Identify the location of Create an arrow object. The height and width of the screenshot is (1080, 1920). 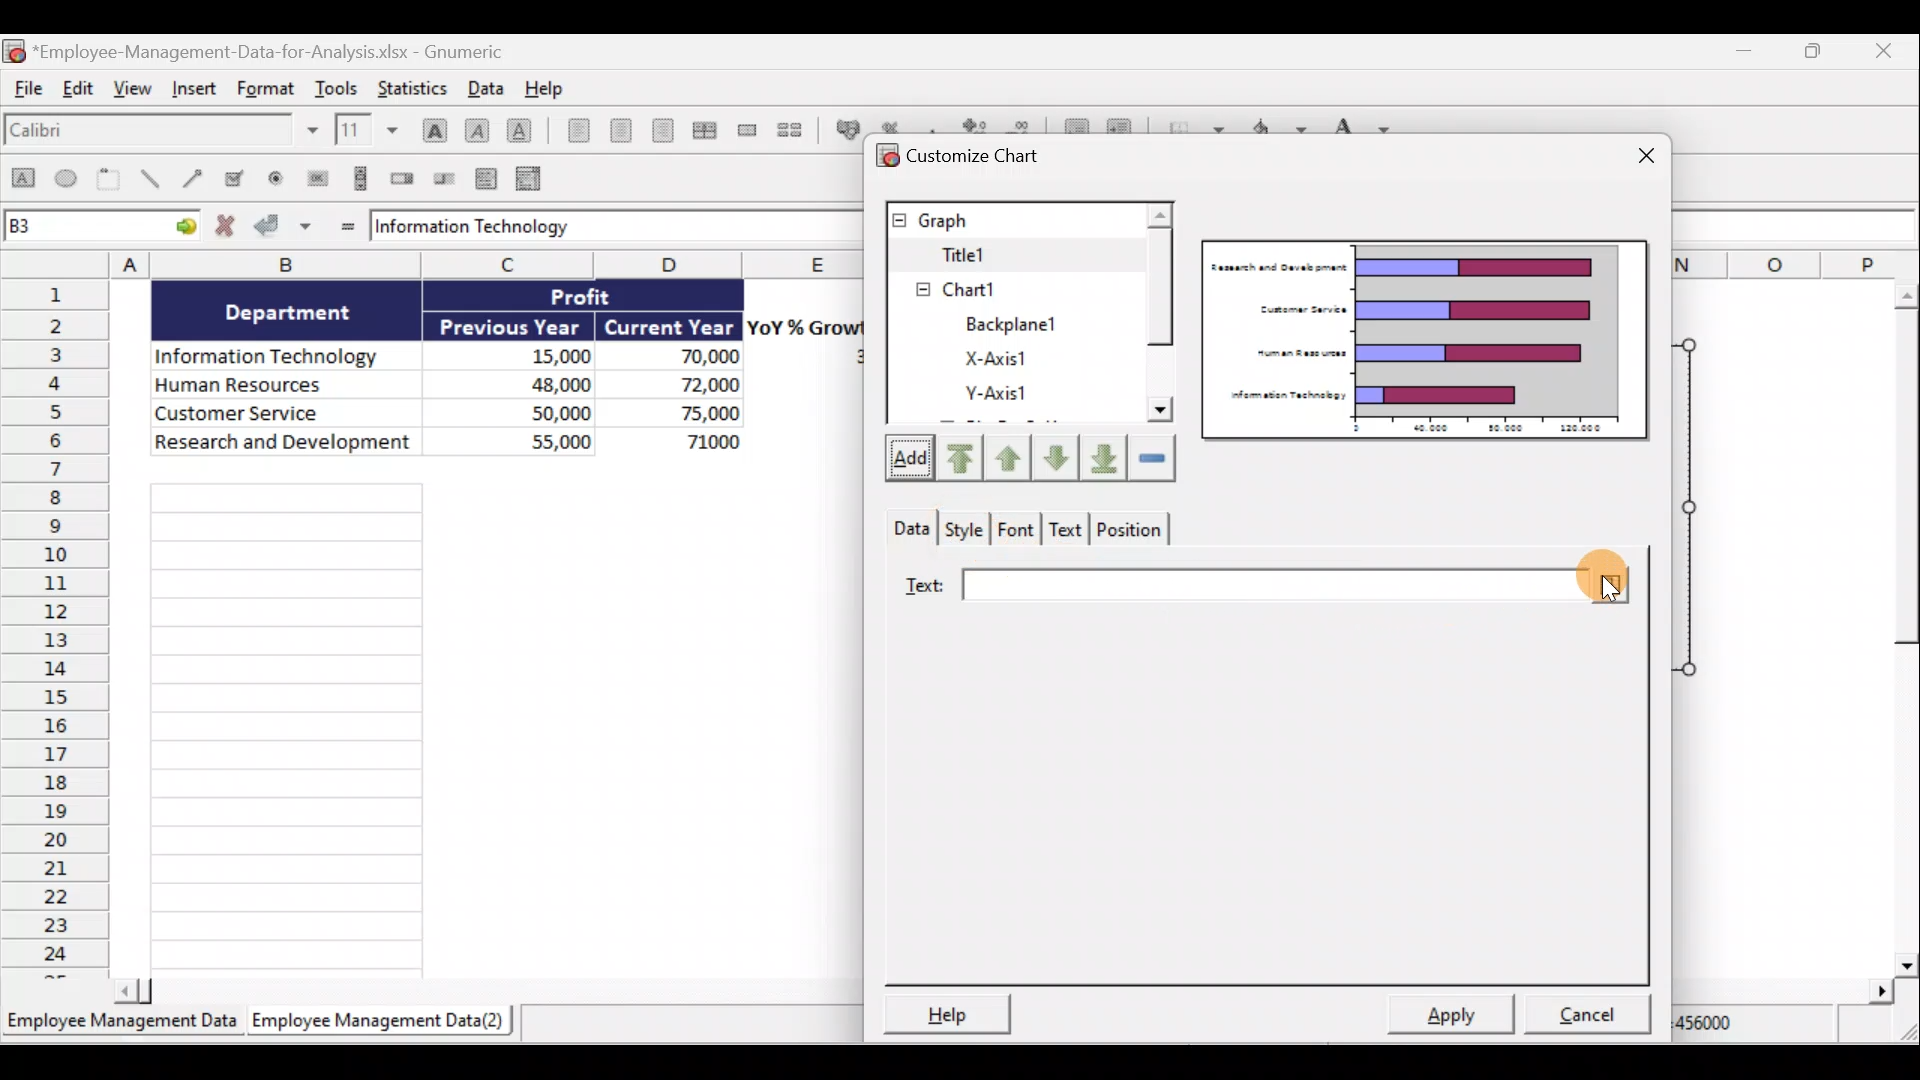
(196, 181).